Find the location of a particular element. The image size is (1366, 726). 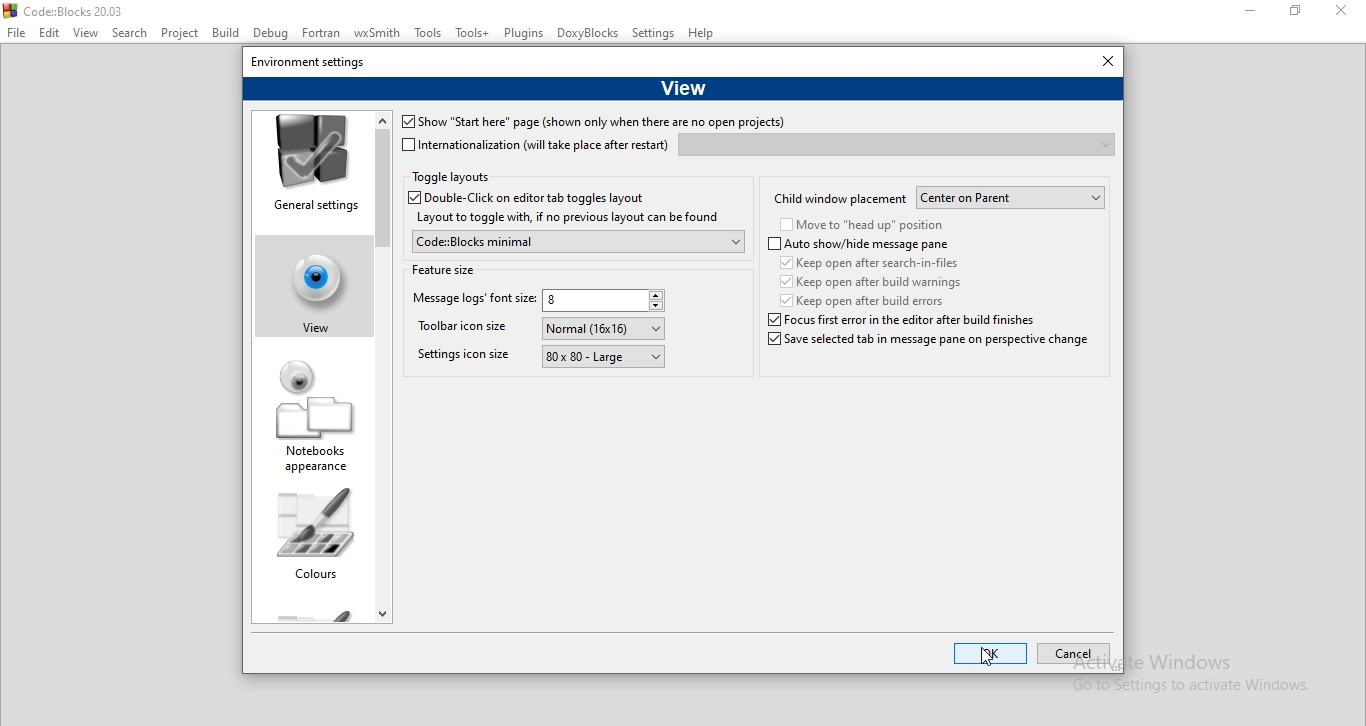

Plugins is located at coordinates (524, 33).